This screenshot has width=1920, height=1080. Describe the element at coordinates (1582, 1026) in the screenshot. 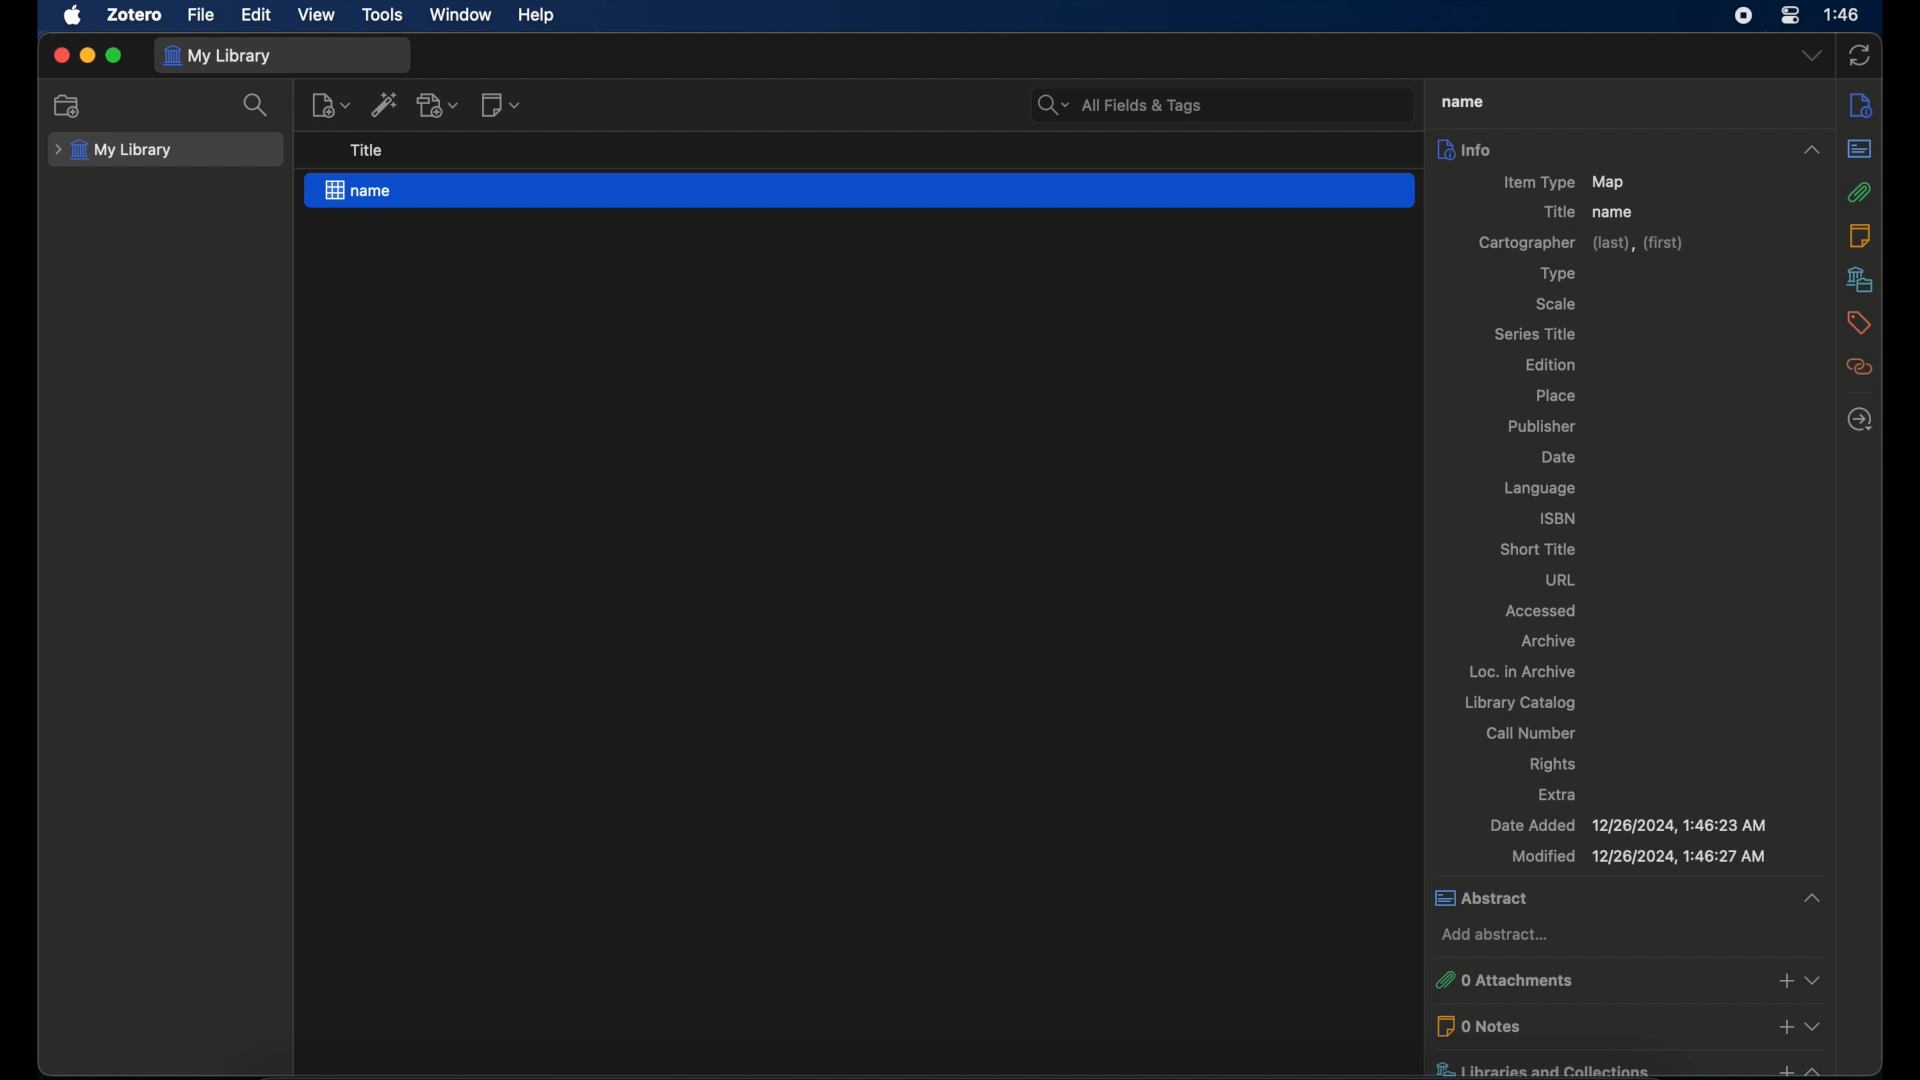

I see `0 notes` at that location.